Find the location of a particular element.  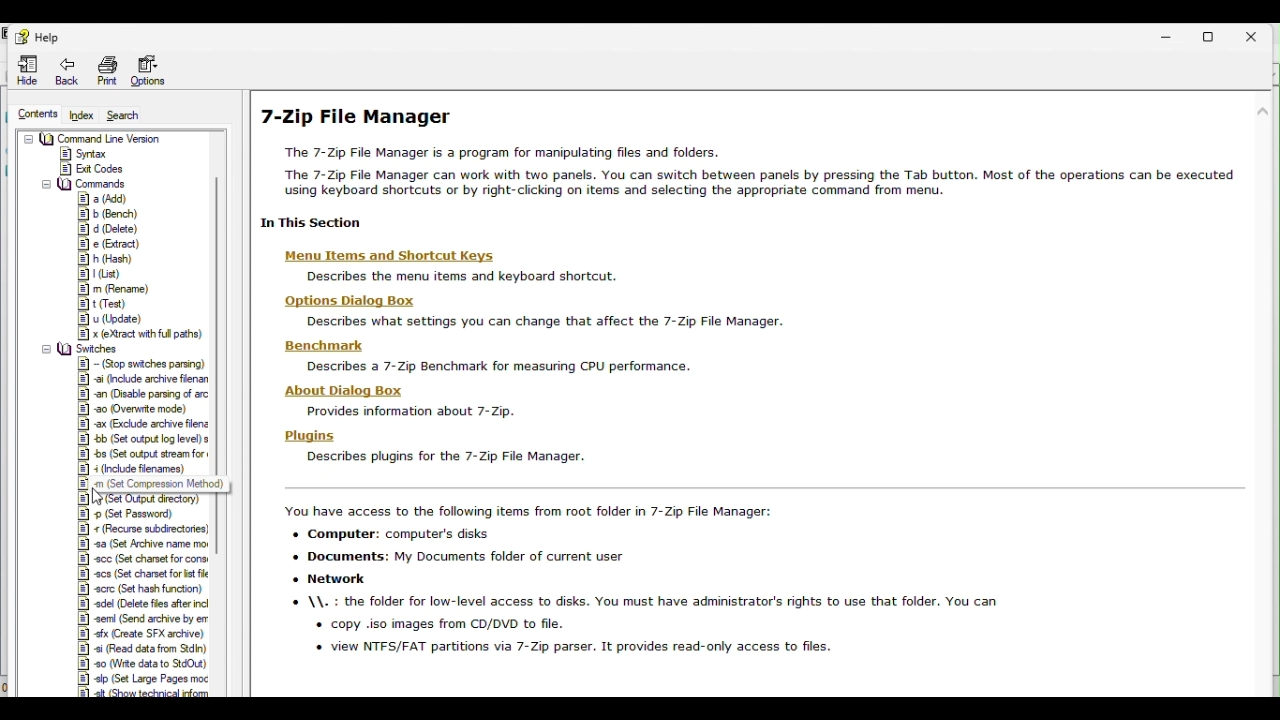

Exit Codes  is located at coordinates (94, 168).